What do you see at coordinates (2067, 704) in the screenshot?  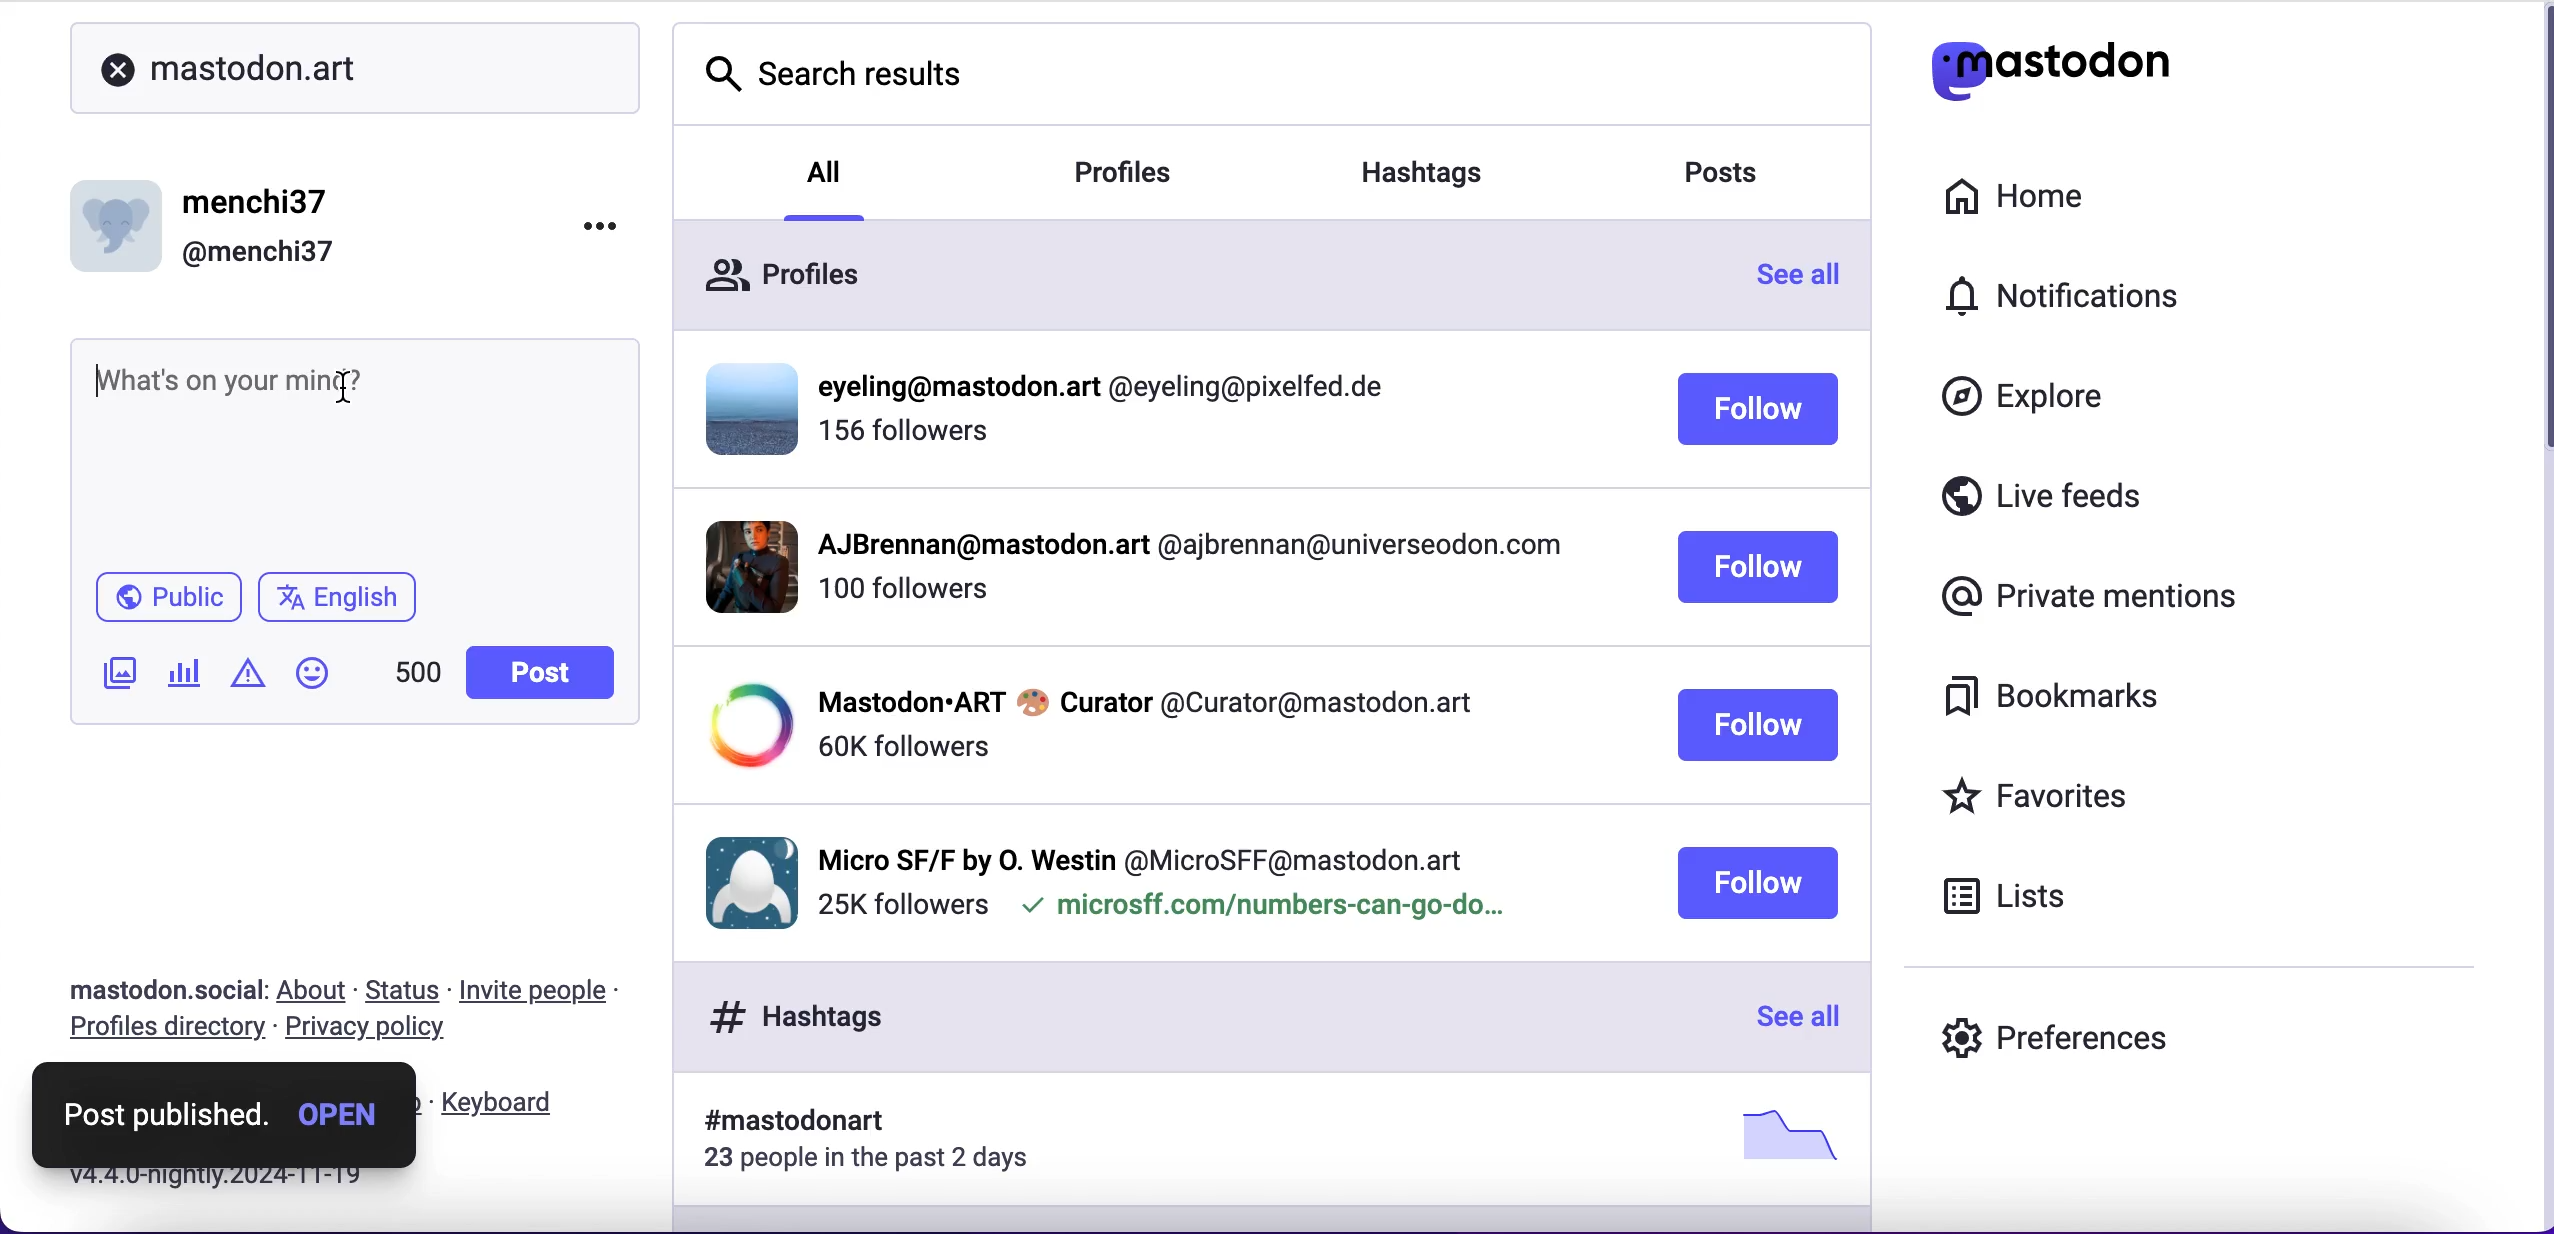 I see `bookmarks` at bounding box center [2067, 704].